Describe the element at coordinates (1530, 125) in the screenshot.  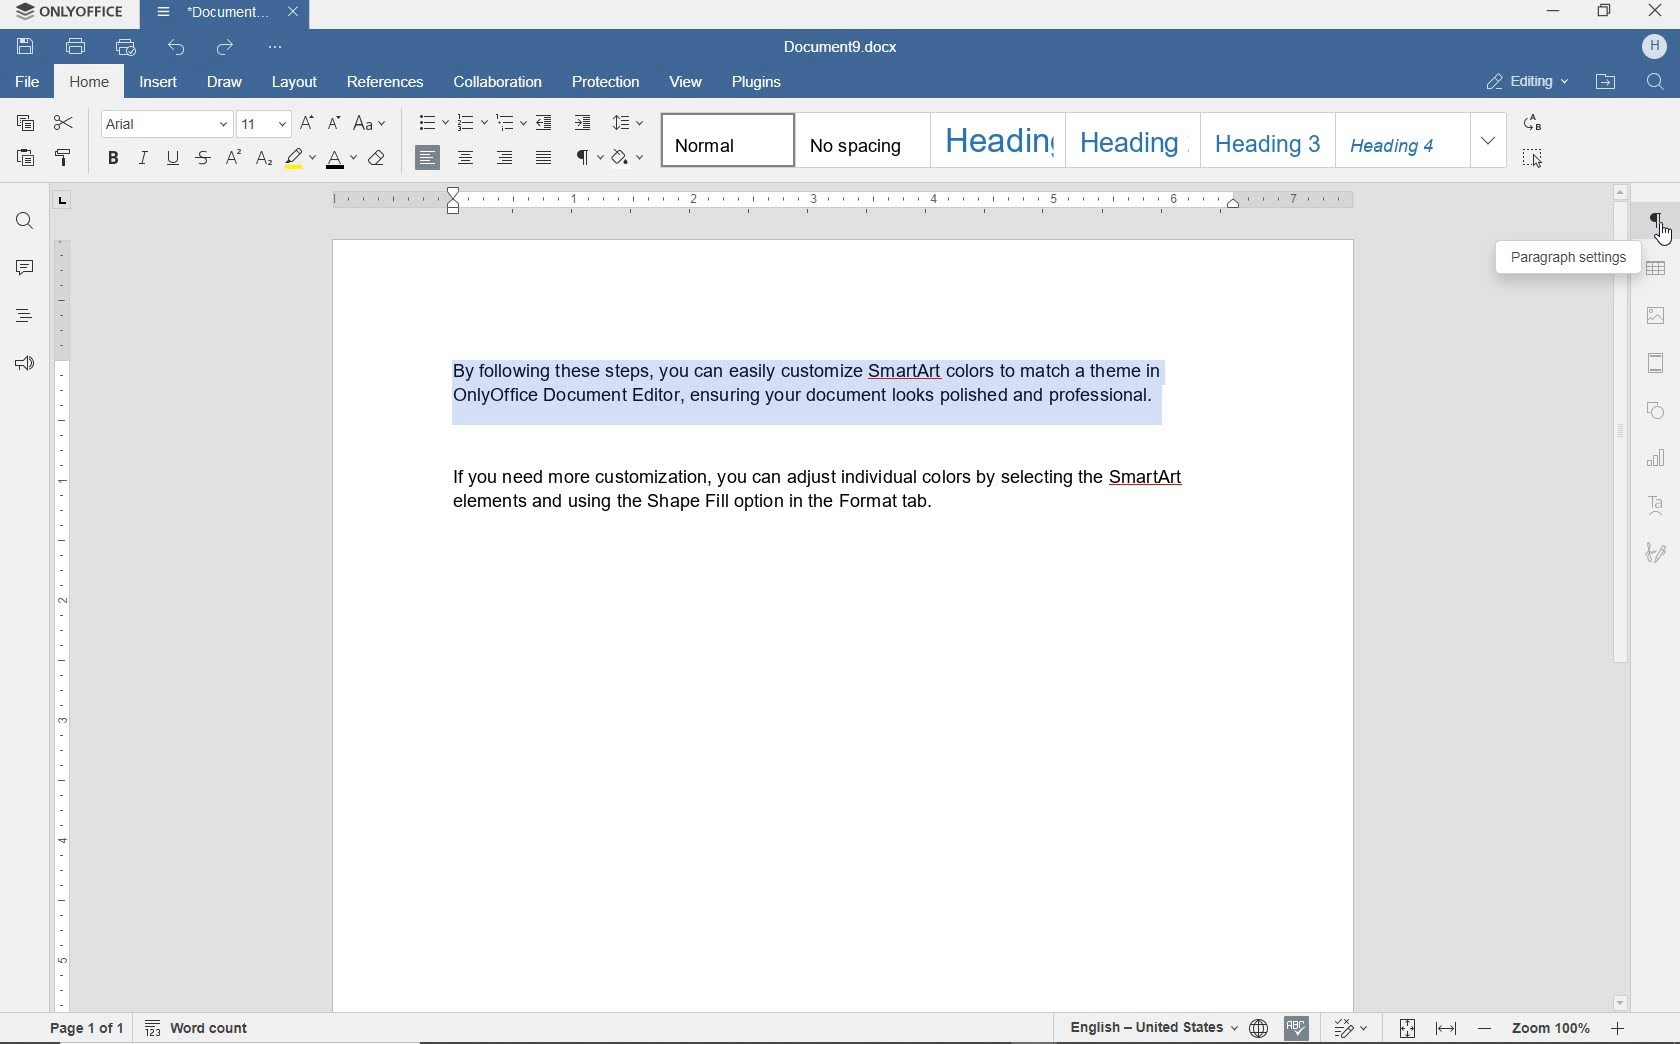
I see `replace` at that location.